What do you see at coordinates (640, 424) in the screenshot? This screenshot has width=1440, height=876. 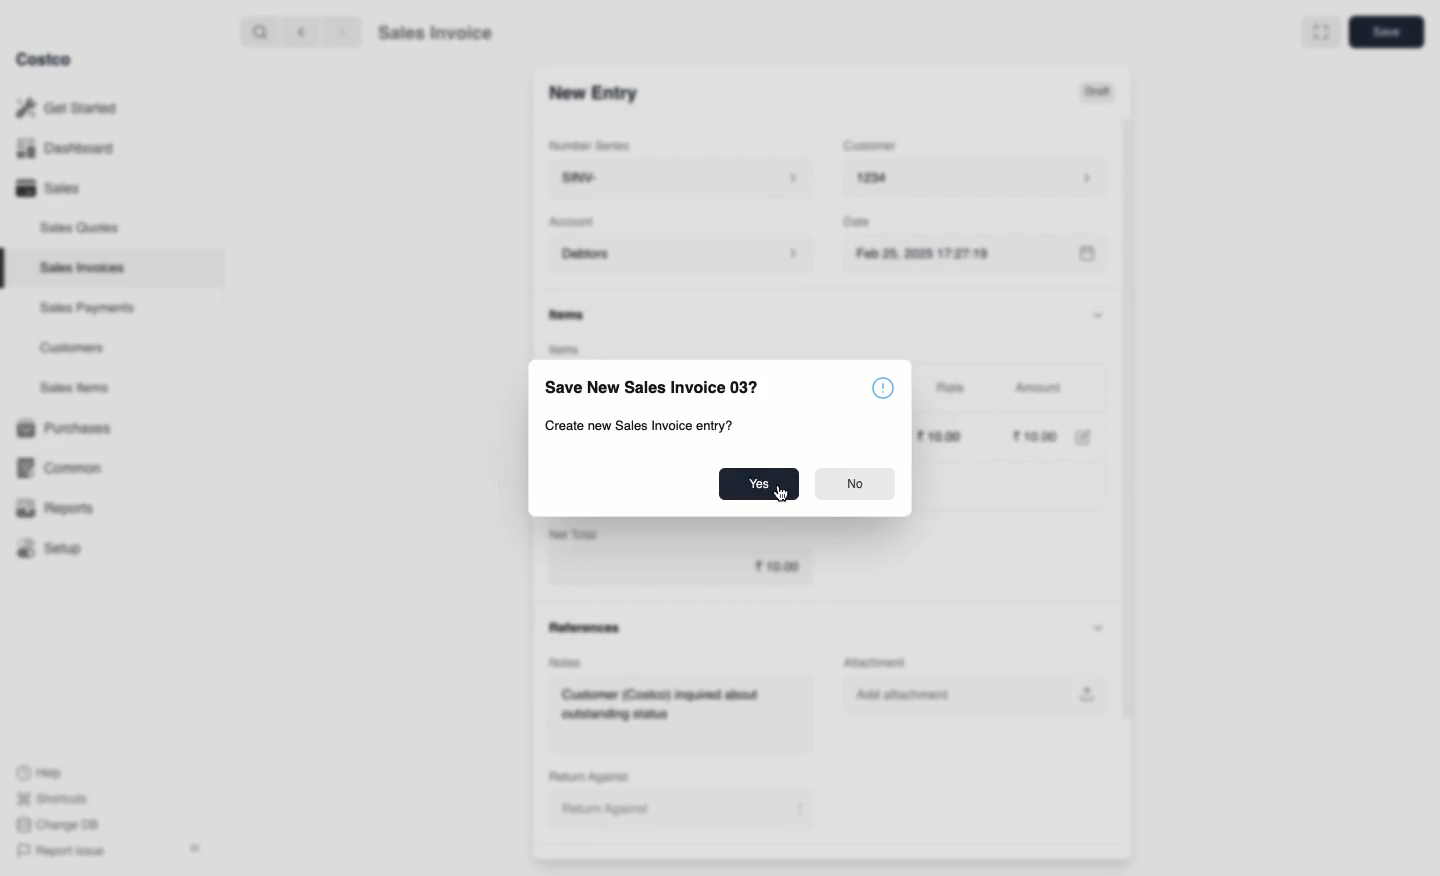 I see `Create new Sales Invoice entry?` at bounding box center [640, 424].